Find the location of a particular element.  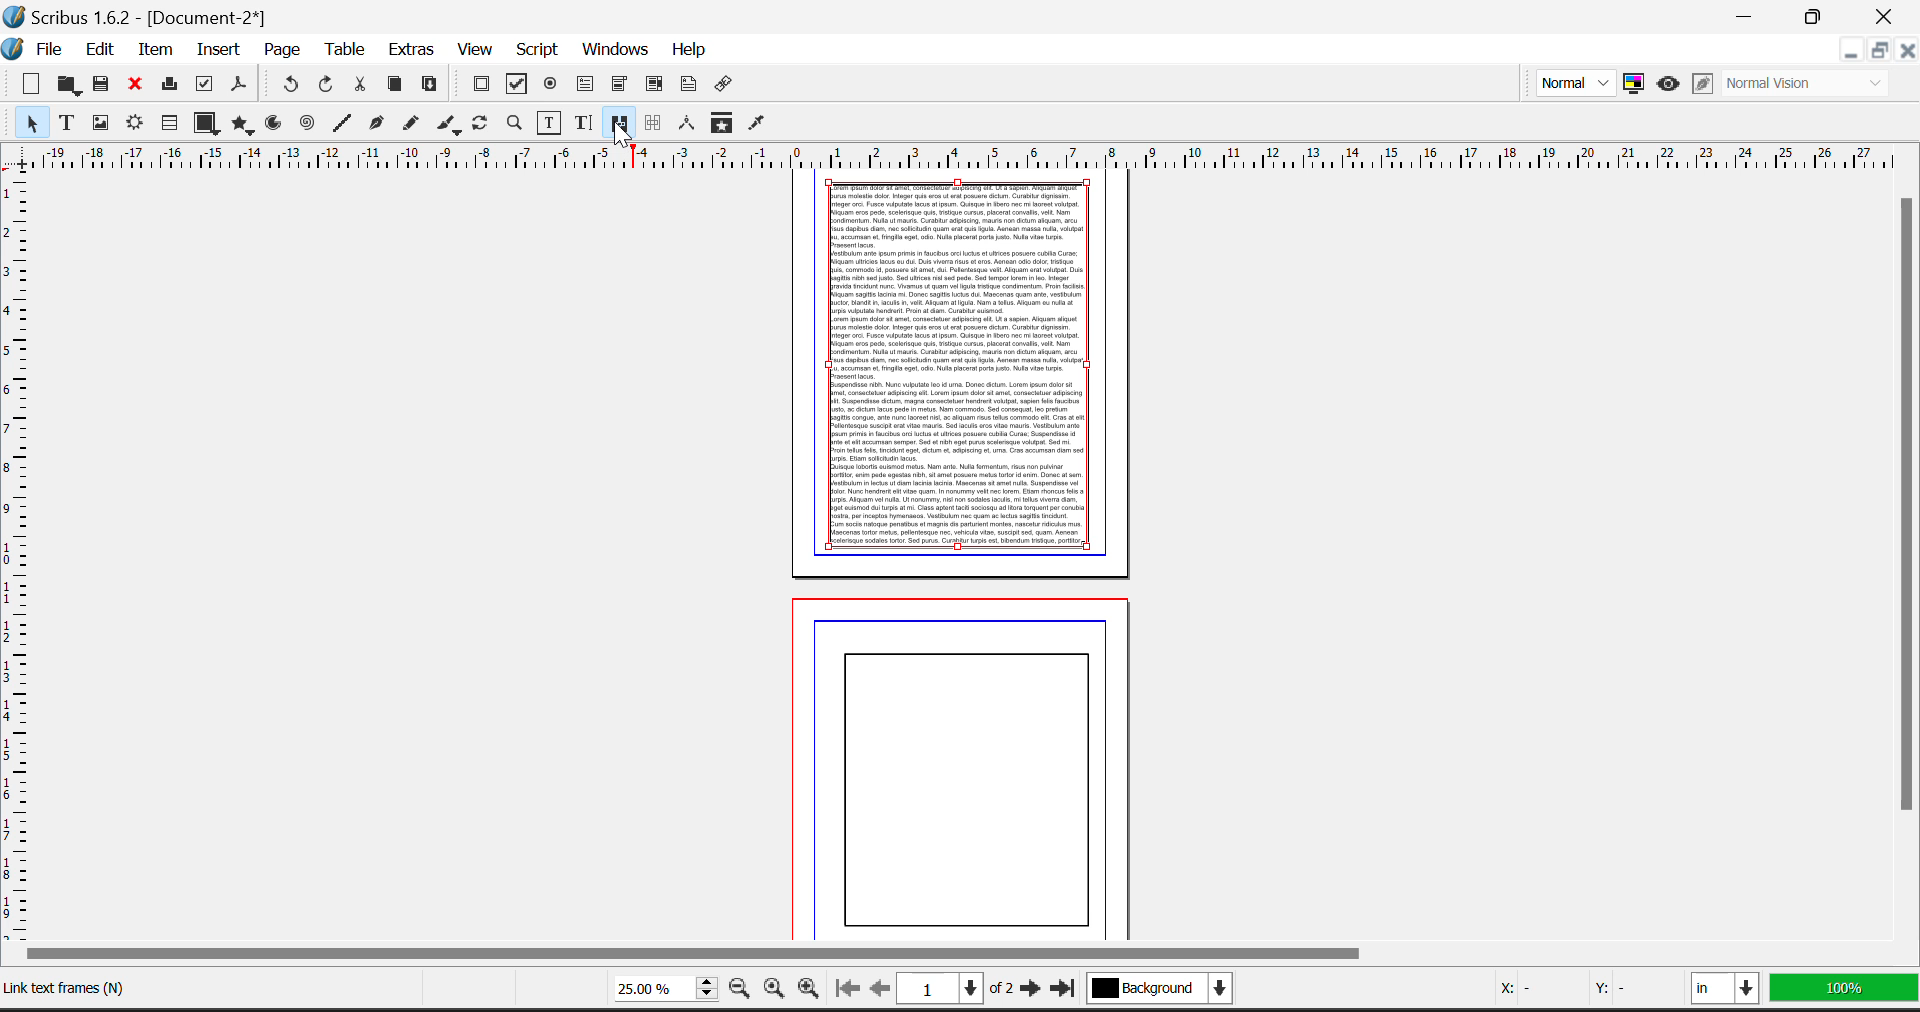

Toggle Color Management is located at coordinates (1637, 85).